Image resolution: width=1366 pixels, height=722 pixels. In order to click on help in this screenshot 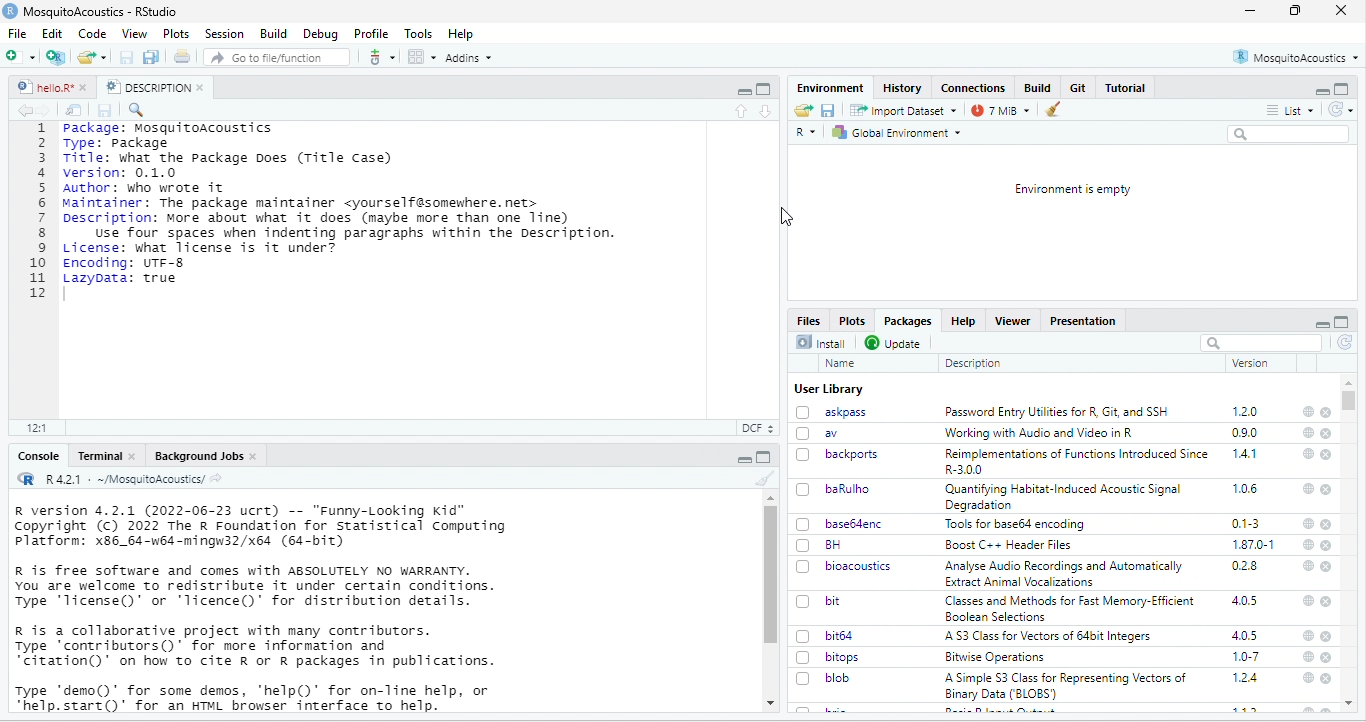, I will do `click(1307, 601)`.